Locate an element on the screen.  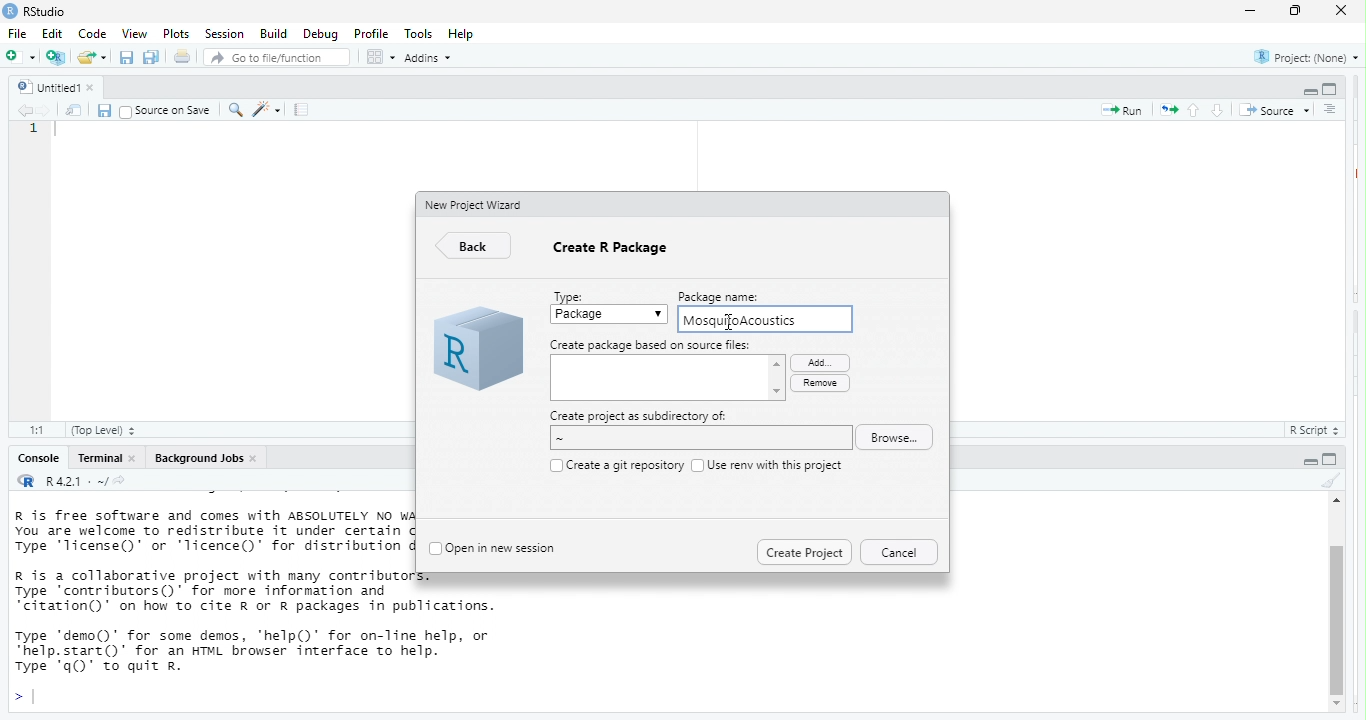
show document outline is located at coordinates (1329, 109).